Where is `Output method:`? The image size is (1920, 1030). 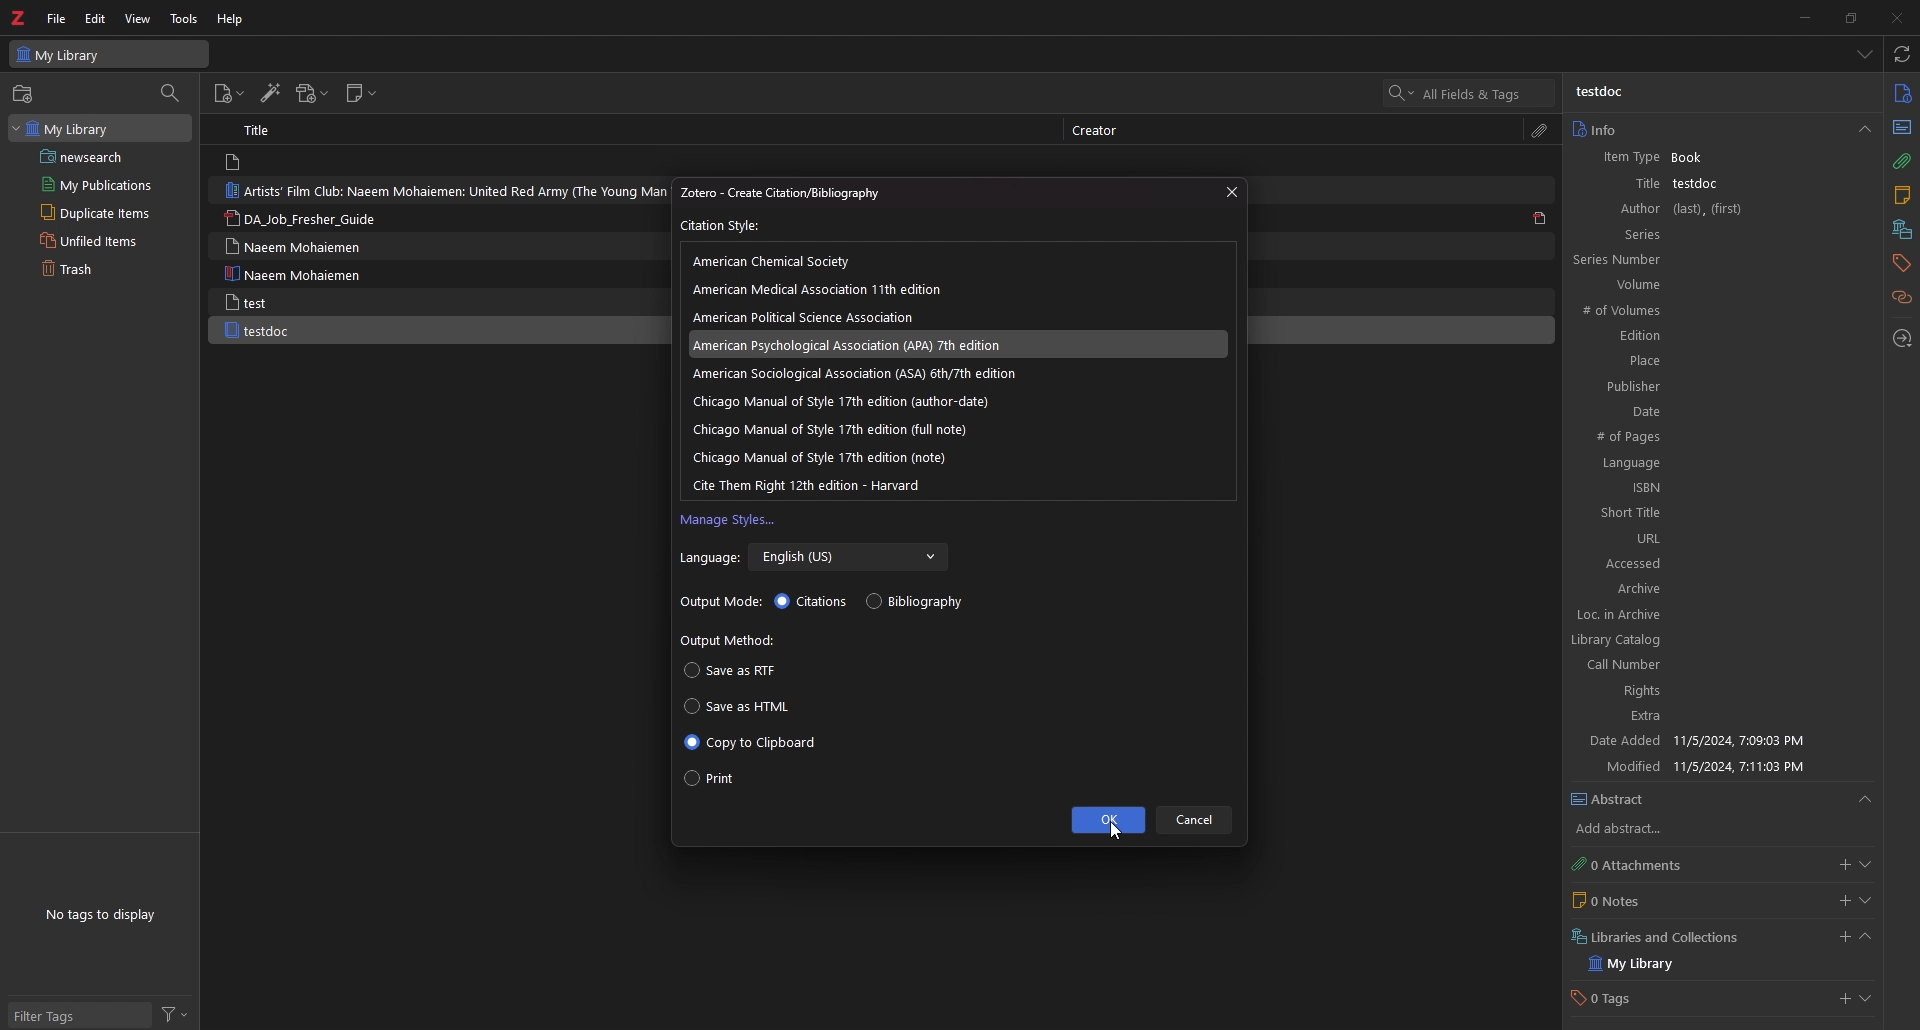 Output method: is located at coordinates (731, 641).